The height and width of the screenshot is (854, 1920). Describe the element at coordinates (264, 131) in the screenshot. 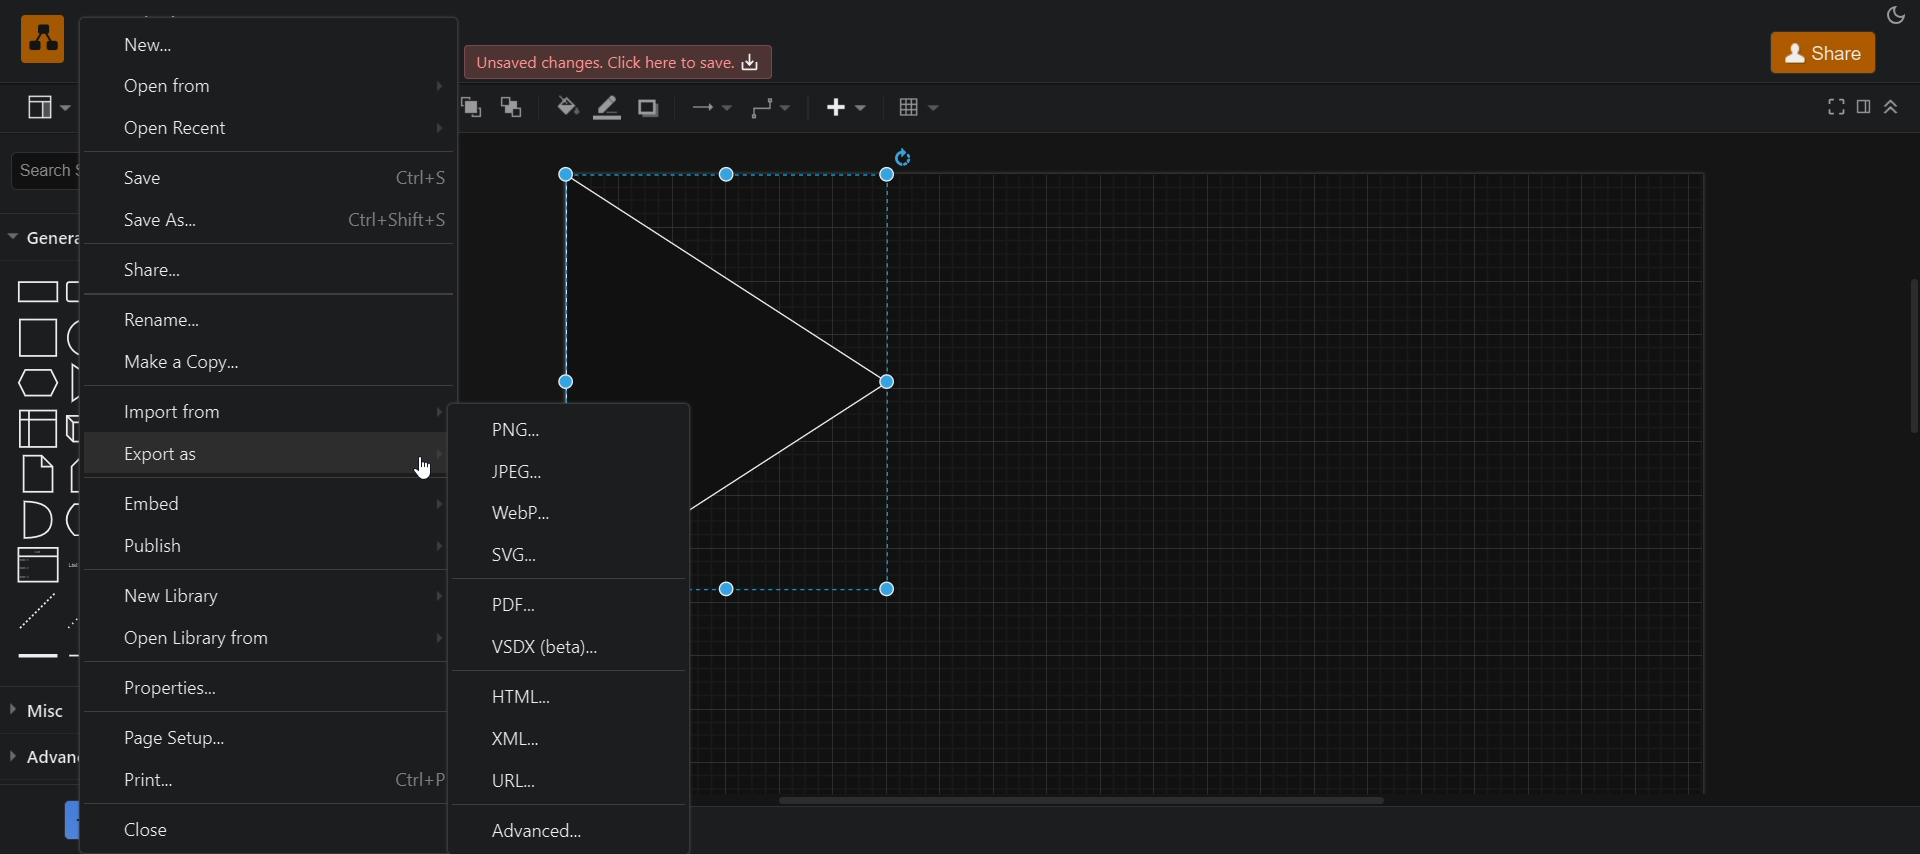

I see `open recent` at that location.